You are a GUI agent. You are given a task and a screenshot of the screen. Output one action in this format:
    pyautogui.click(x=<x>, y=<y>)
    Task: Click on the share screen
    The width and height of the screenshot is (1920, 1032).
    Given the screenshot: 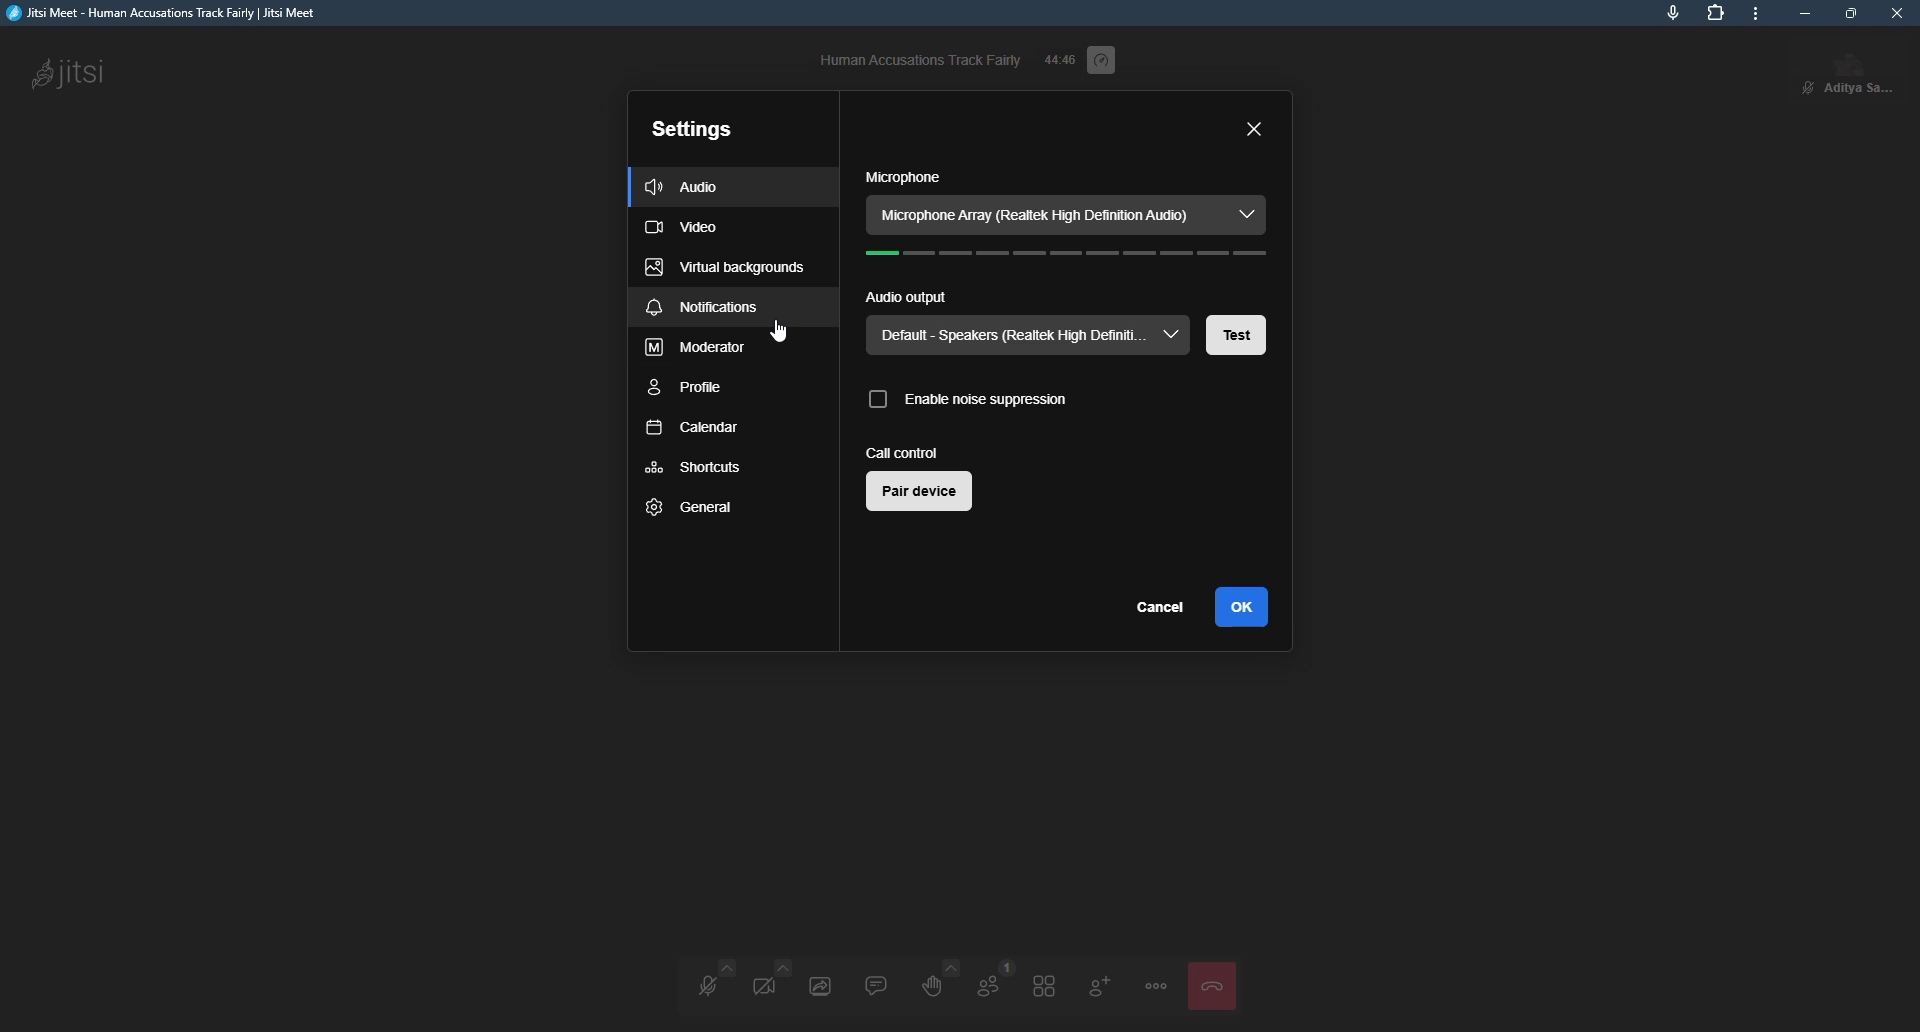 What is the action you would take?
    pyautogui.click(x=818, y=985)
    